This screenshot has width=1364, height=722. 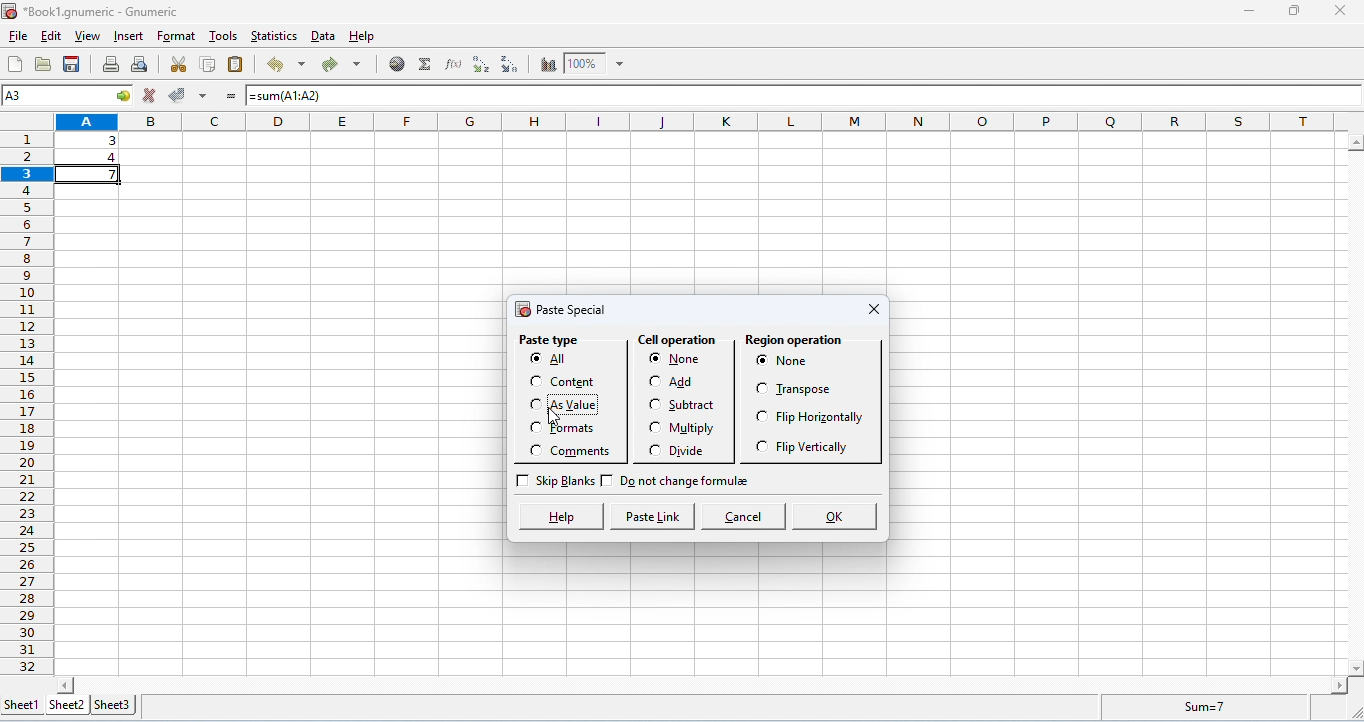 What do you see at coordinates (656, 403) in the screenshot?
I see `Checkbox` at bounding box center [656, 403].